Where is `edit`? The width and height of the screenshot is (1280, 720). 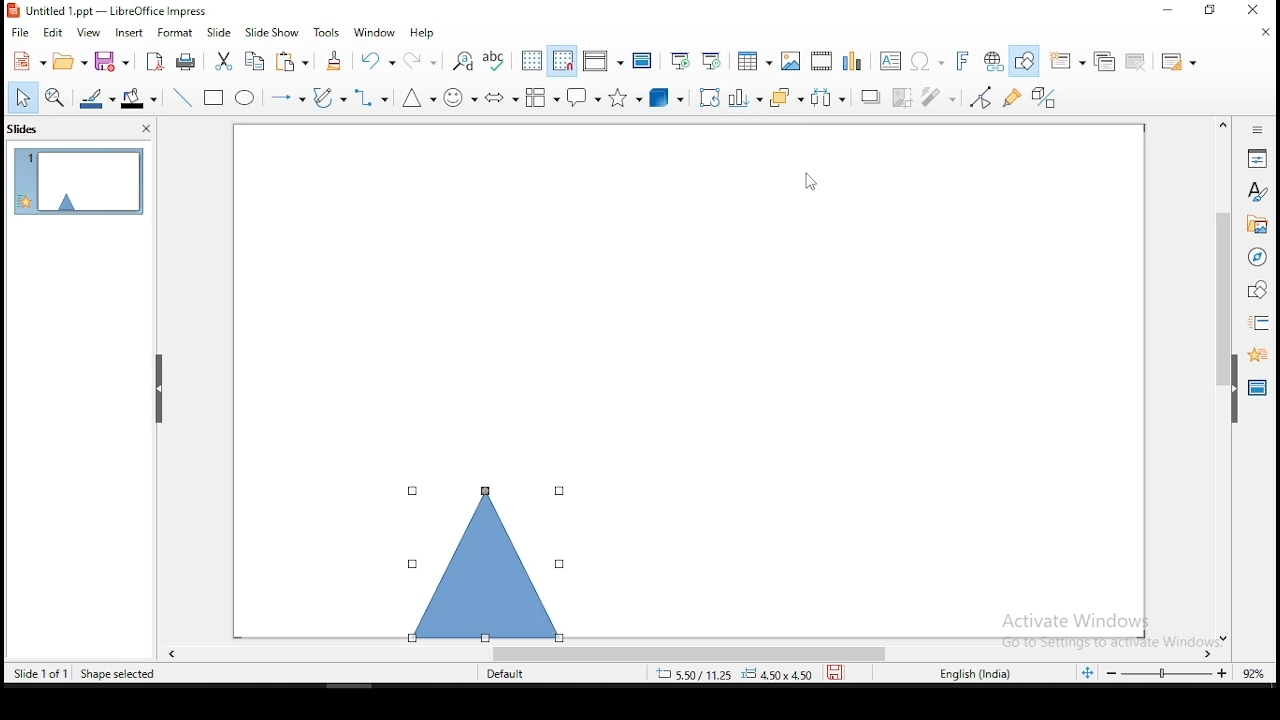
edit is located at coordinates (52, 33).